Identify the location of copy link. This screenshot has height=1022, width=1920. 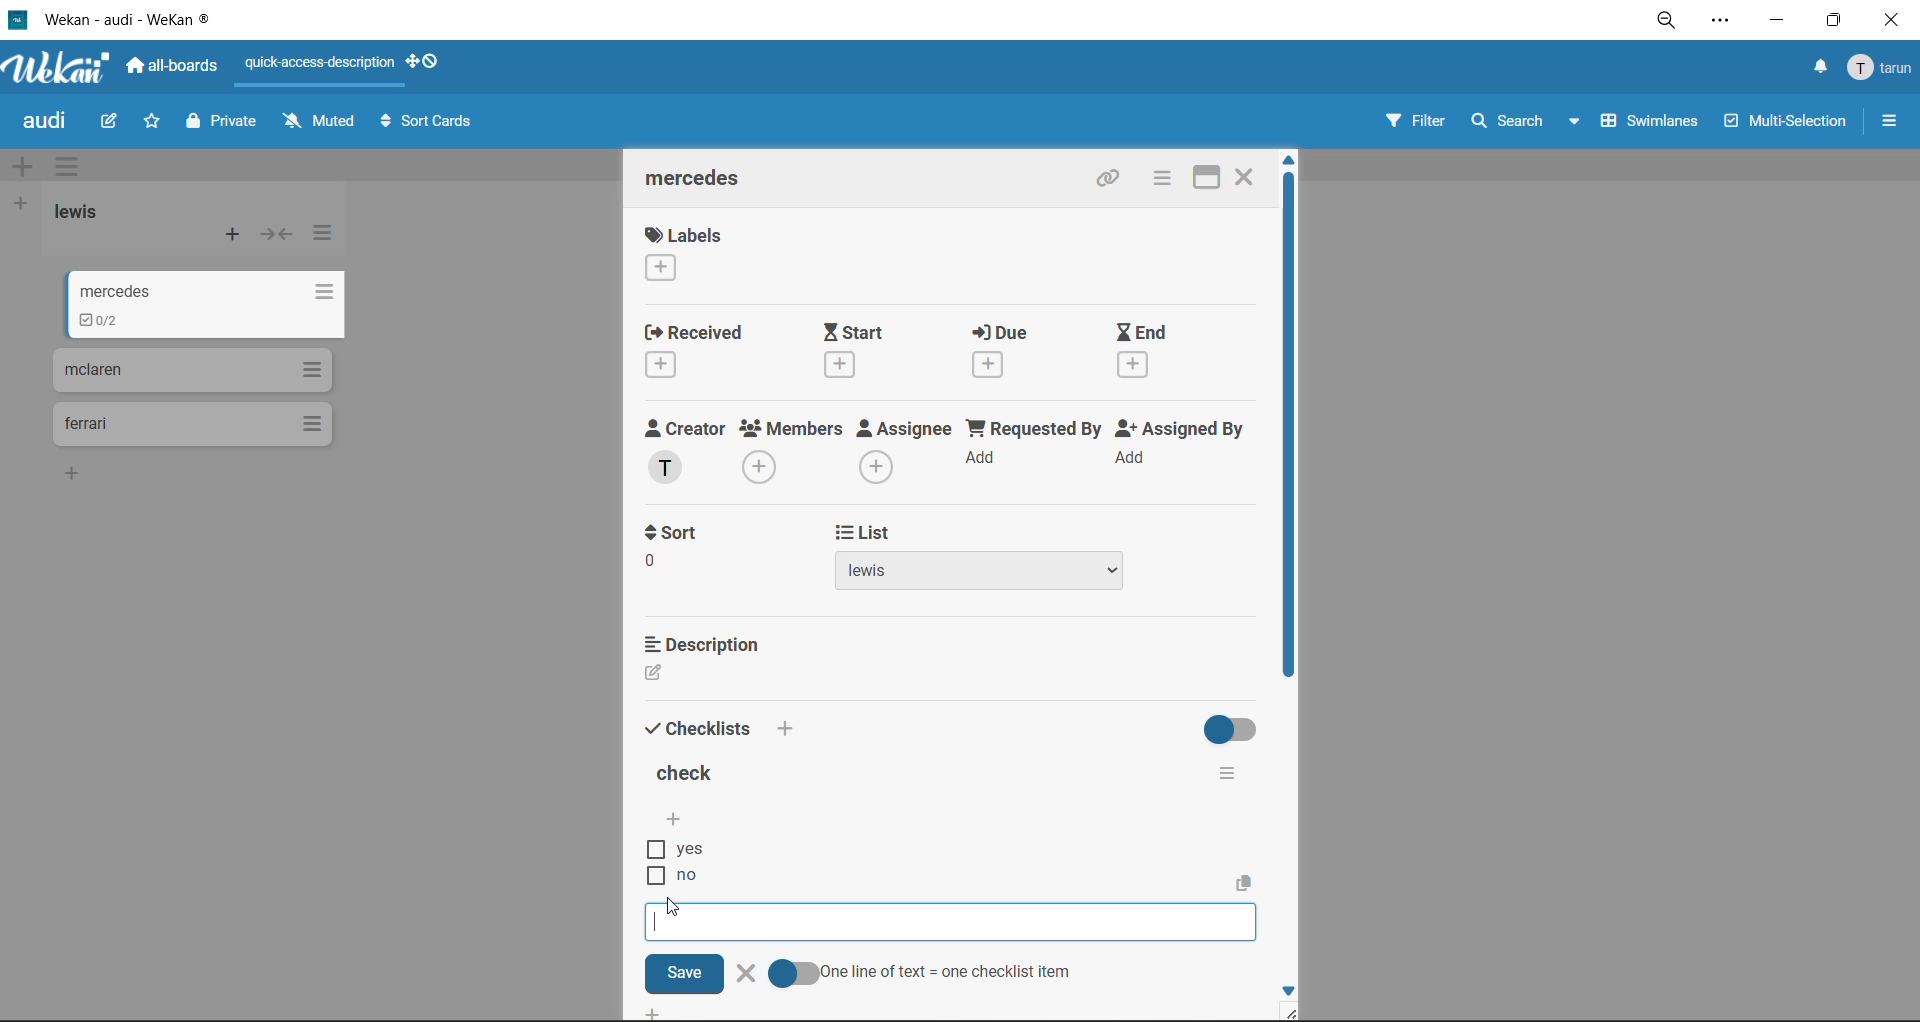
(1104, 181).